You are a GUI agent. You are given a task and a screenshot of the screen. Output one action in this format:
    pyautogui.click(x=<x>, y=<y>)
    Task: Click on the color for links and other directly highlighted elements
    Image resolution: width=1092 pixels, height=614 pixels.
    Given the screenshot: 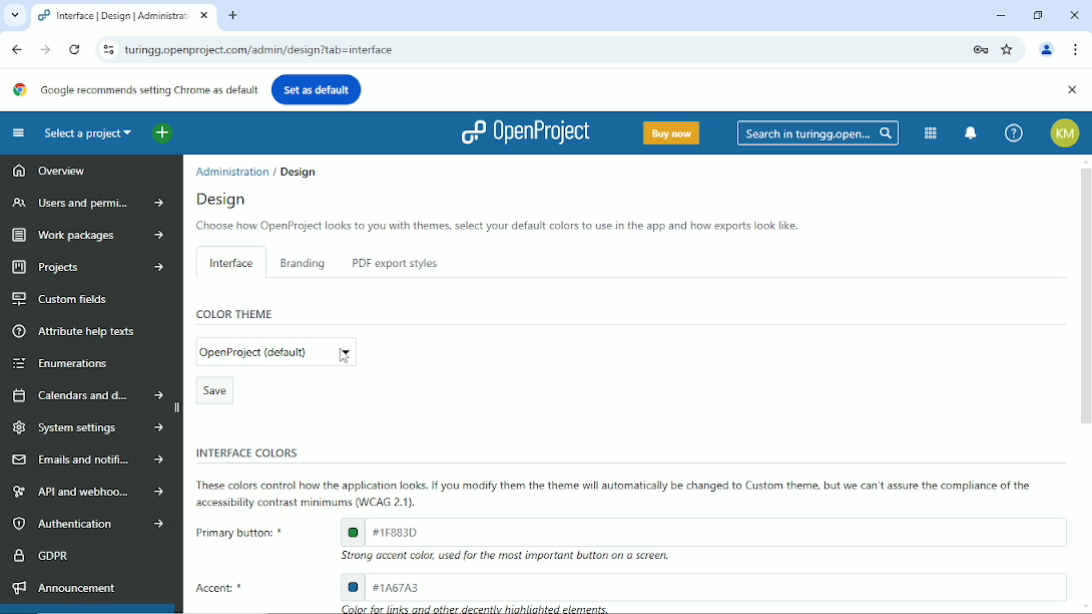 What is the action you would take?
    pyautogui.click(x=477, y=608)
    